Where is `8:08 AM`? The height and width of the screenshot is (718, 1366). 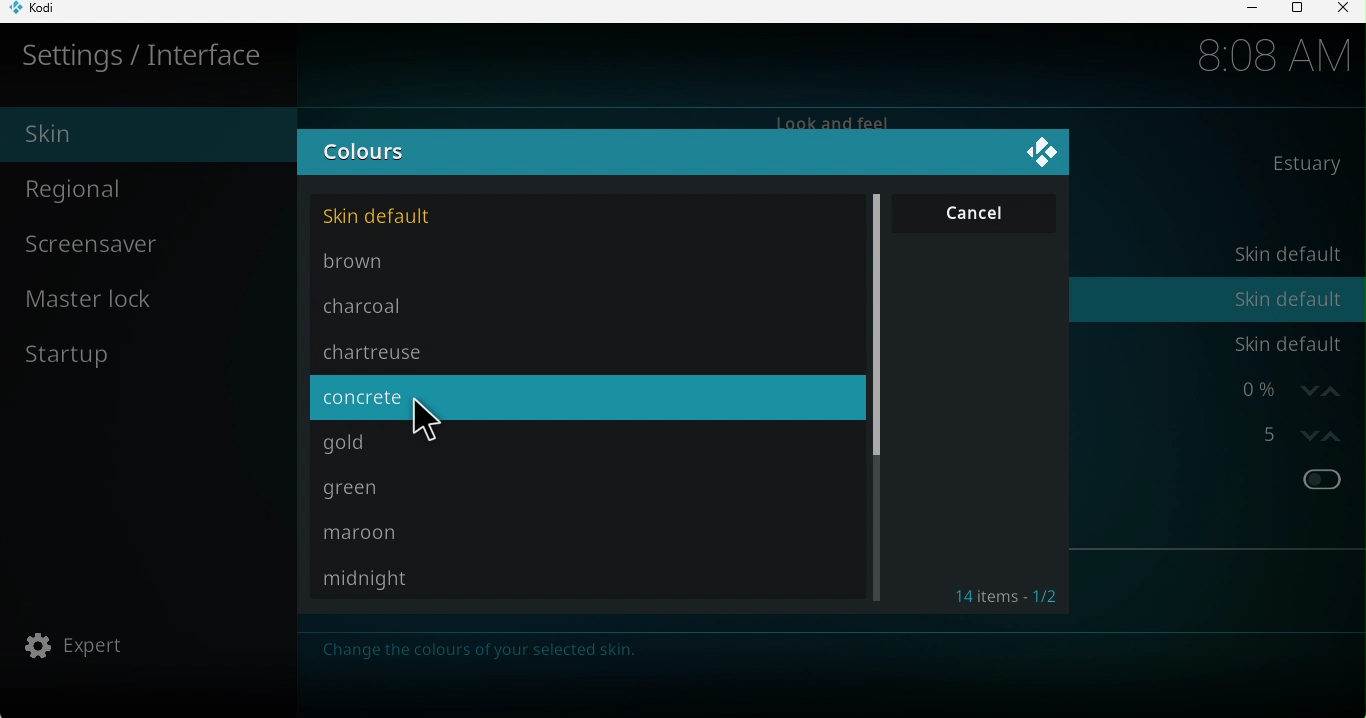 8:08 AM is located at coordinates (1267, 54).